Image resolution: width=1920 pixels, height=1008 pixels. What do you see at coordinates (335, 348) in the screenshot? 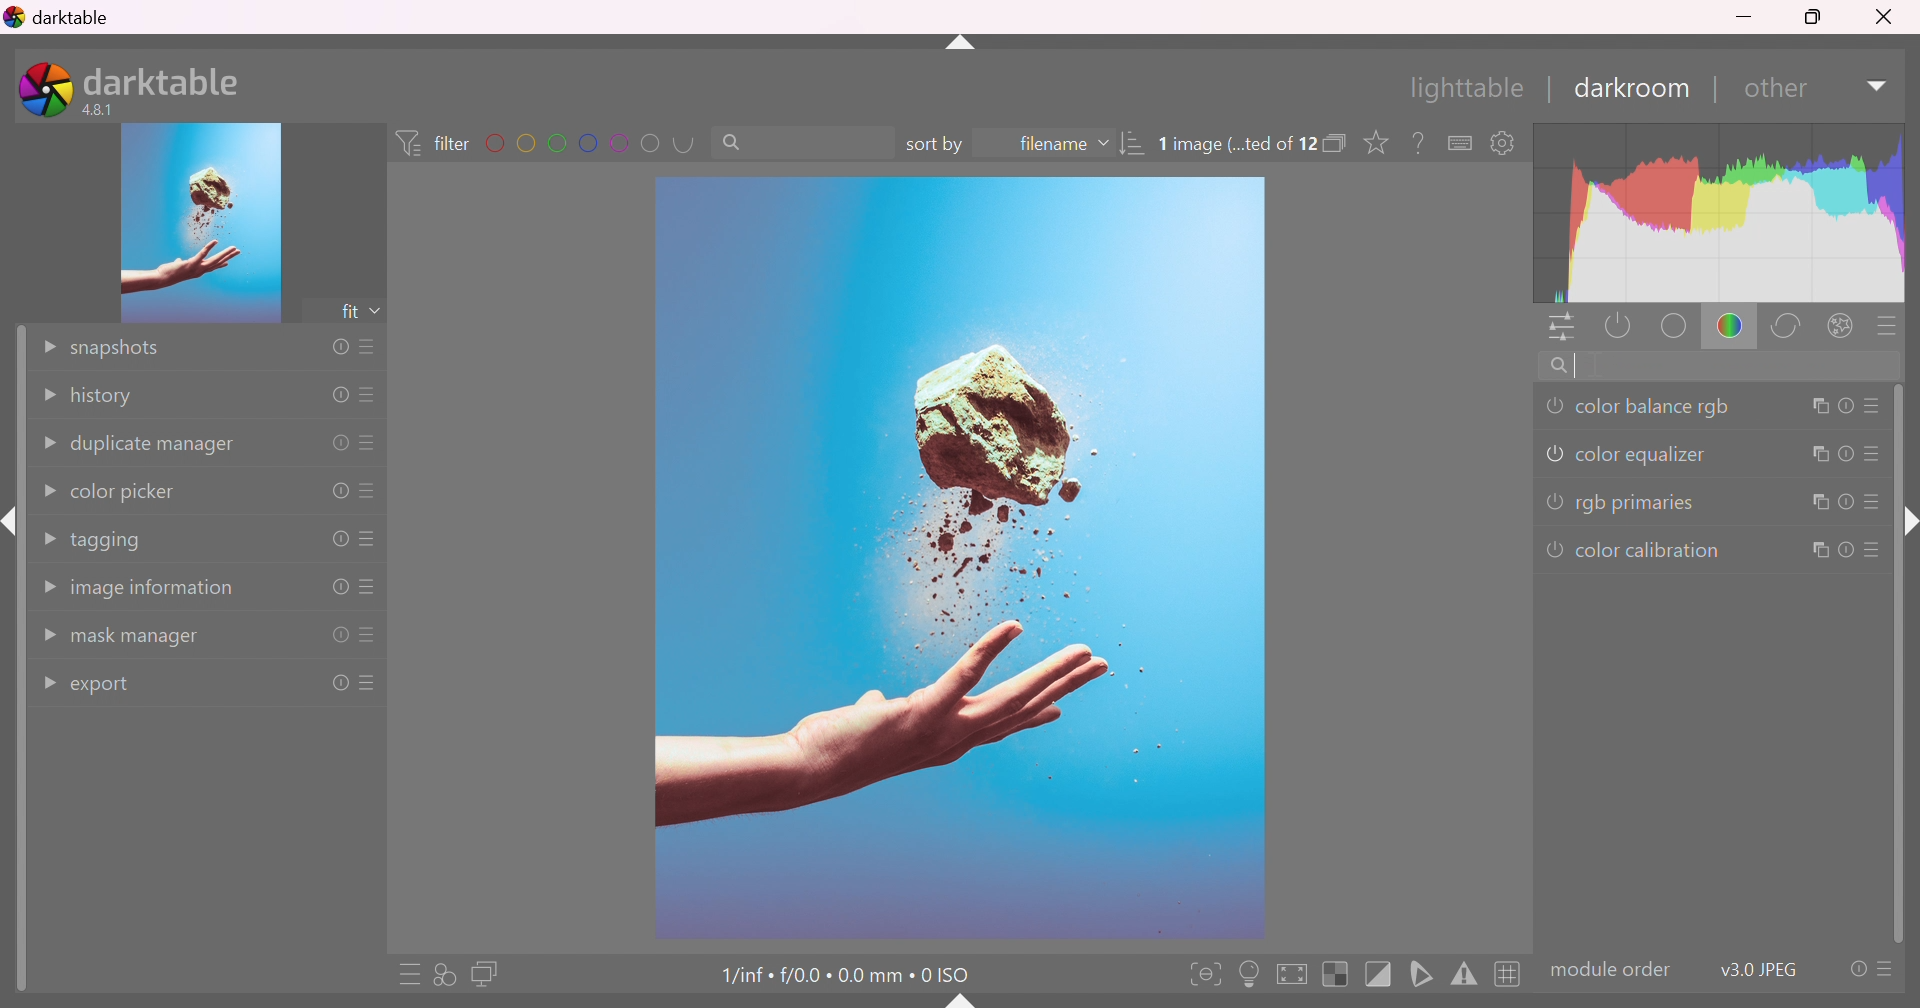
I see `reset` at bounding box center [335, 348].